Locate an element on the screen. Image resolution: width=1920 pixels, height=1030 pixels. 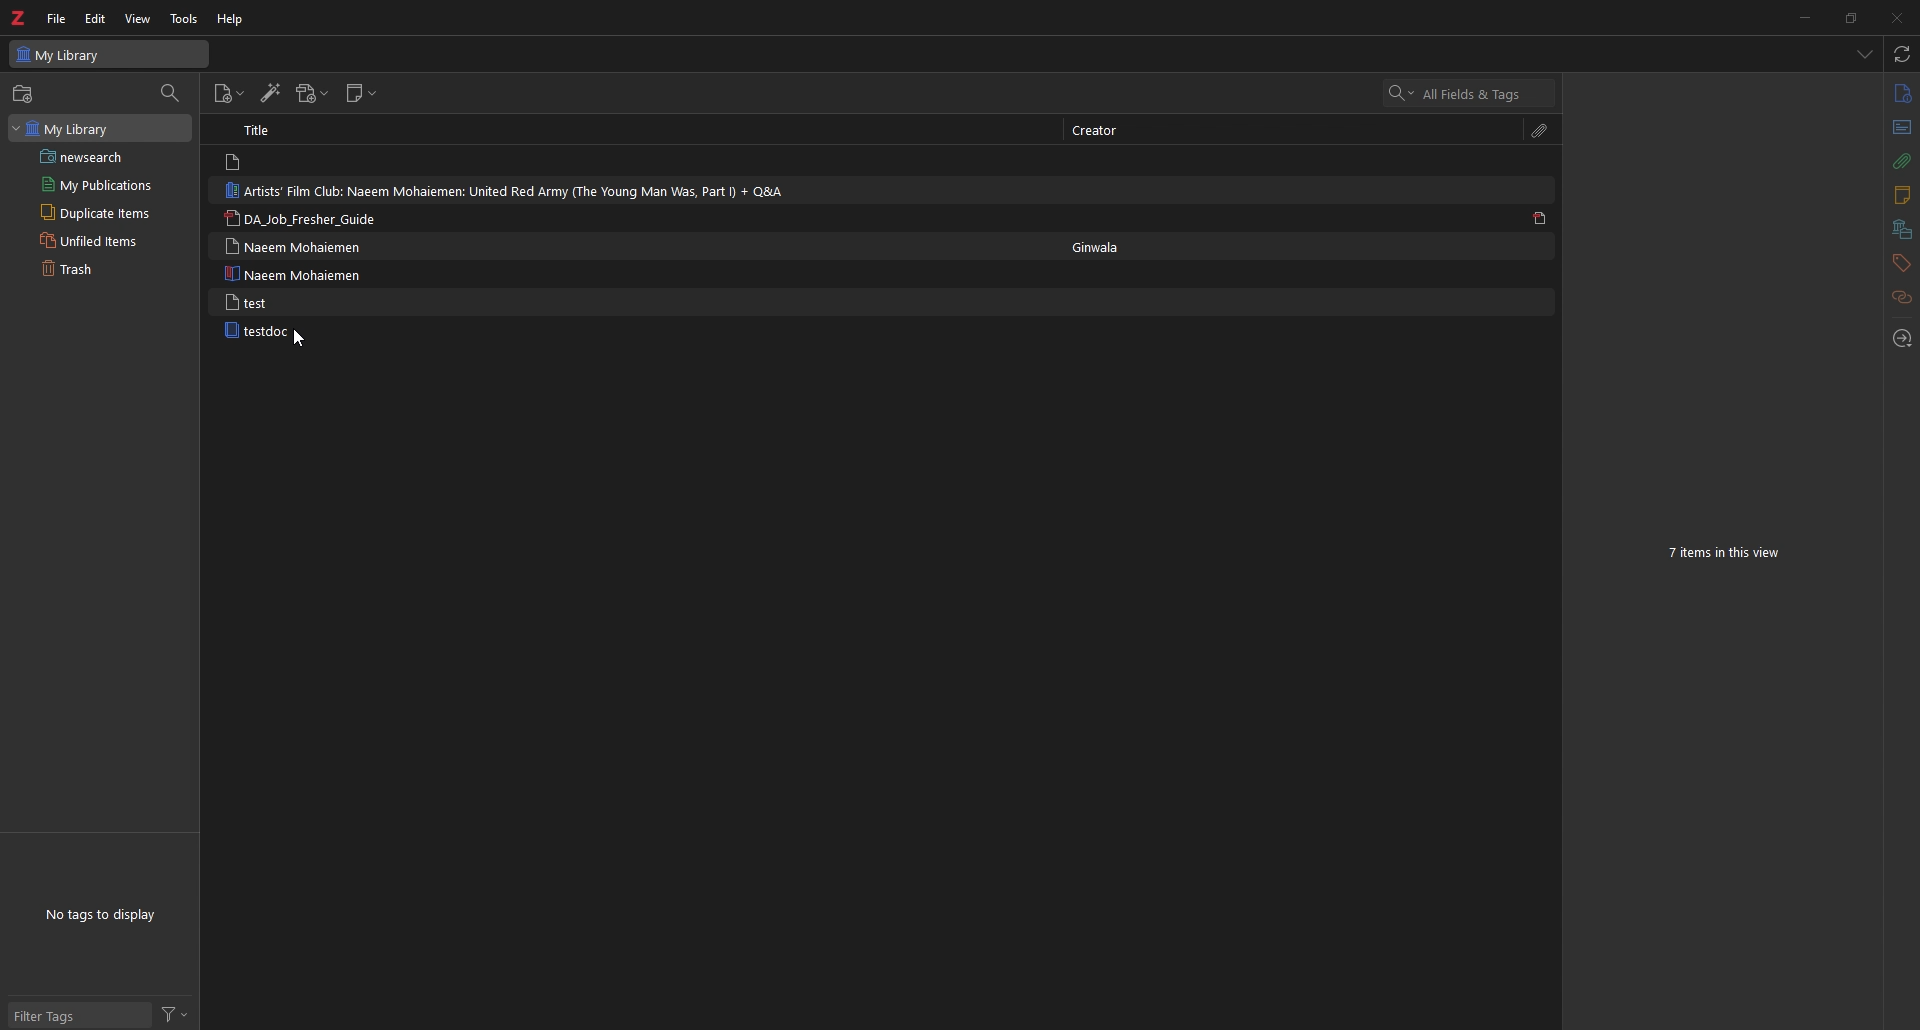
new collection is located at coordinates (25, 94).